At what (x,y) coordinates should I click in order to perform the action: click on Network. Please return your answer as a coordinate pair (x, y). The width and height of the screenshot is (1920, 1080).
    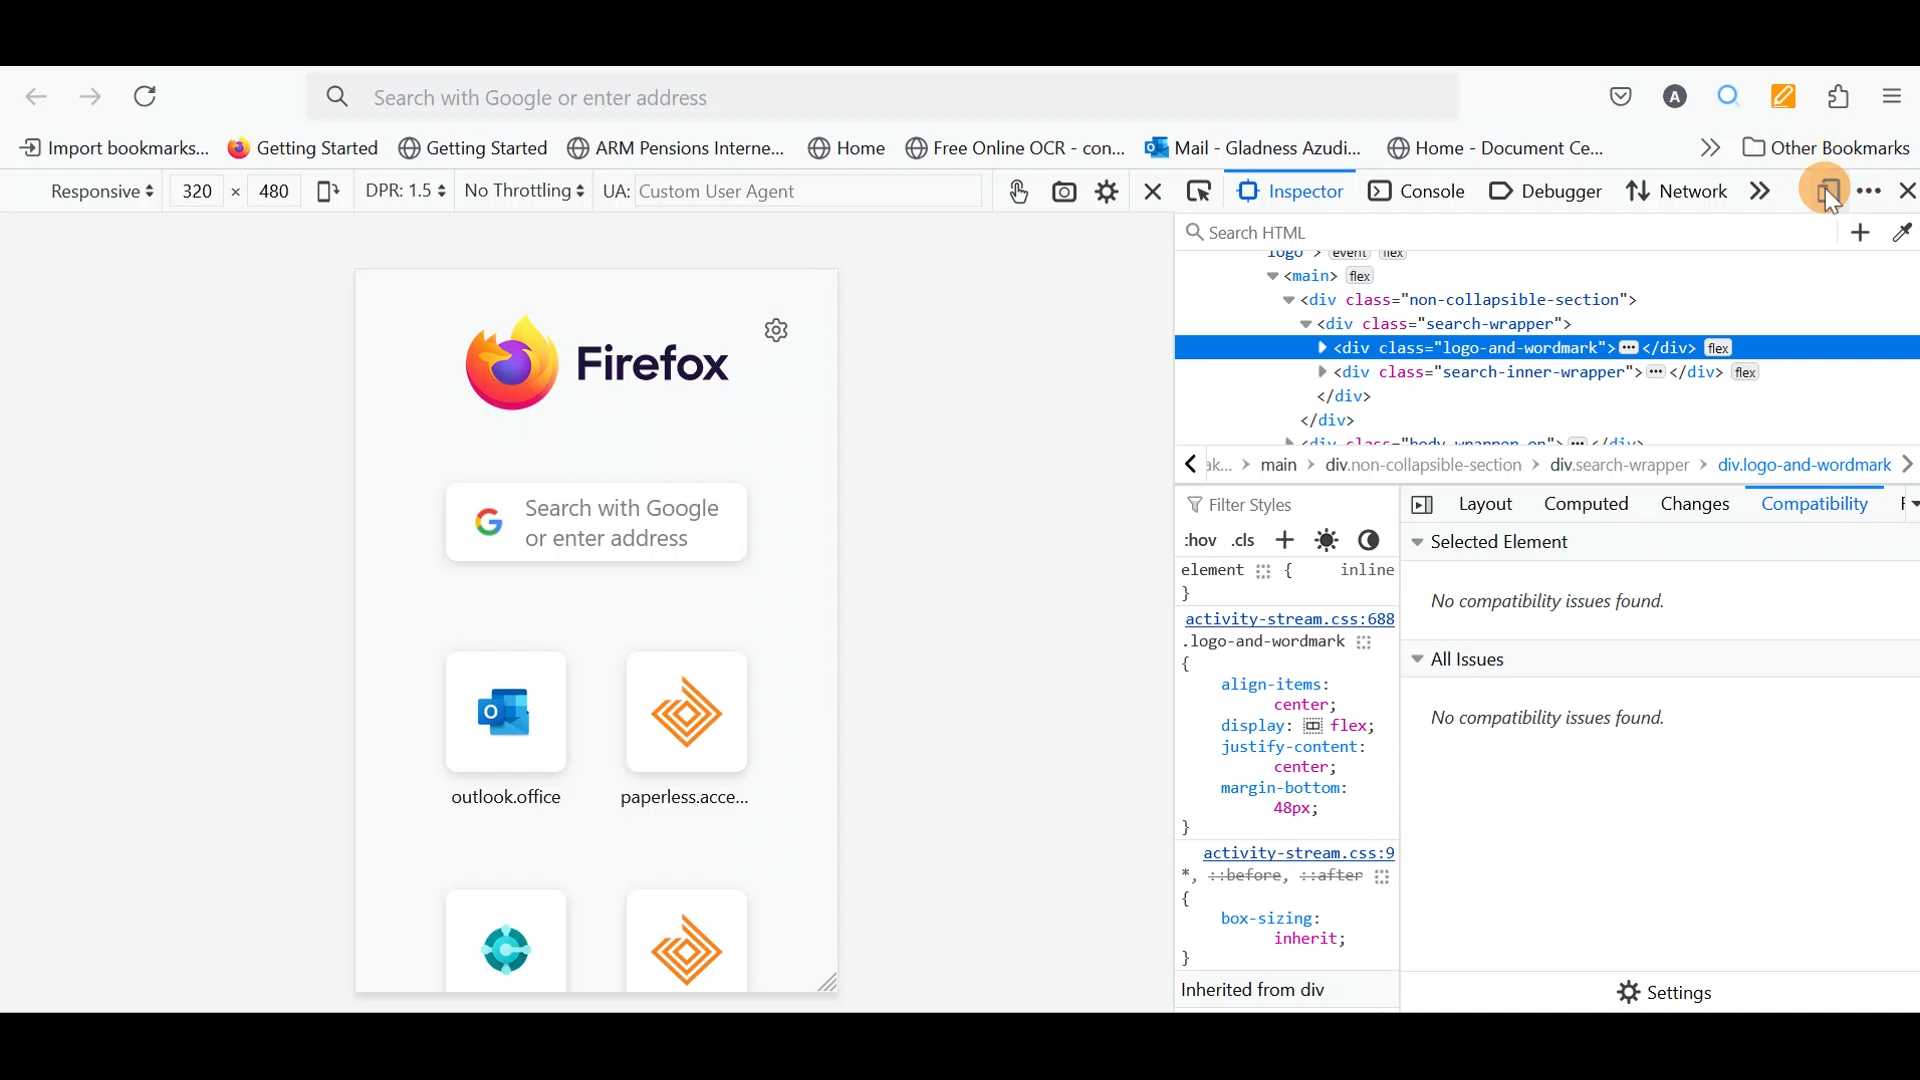
    Looking at the image, I should click on (1678, 195).